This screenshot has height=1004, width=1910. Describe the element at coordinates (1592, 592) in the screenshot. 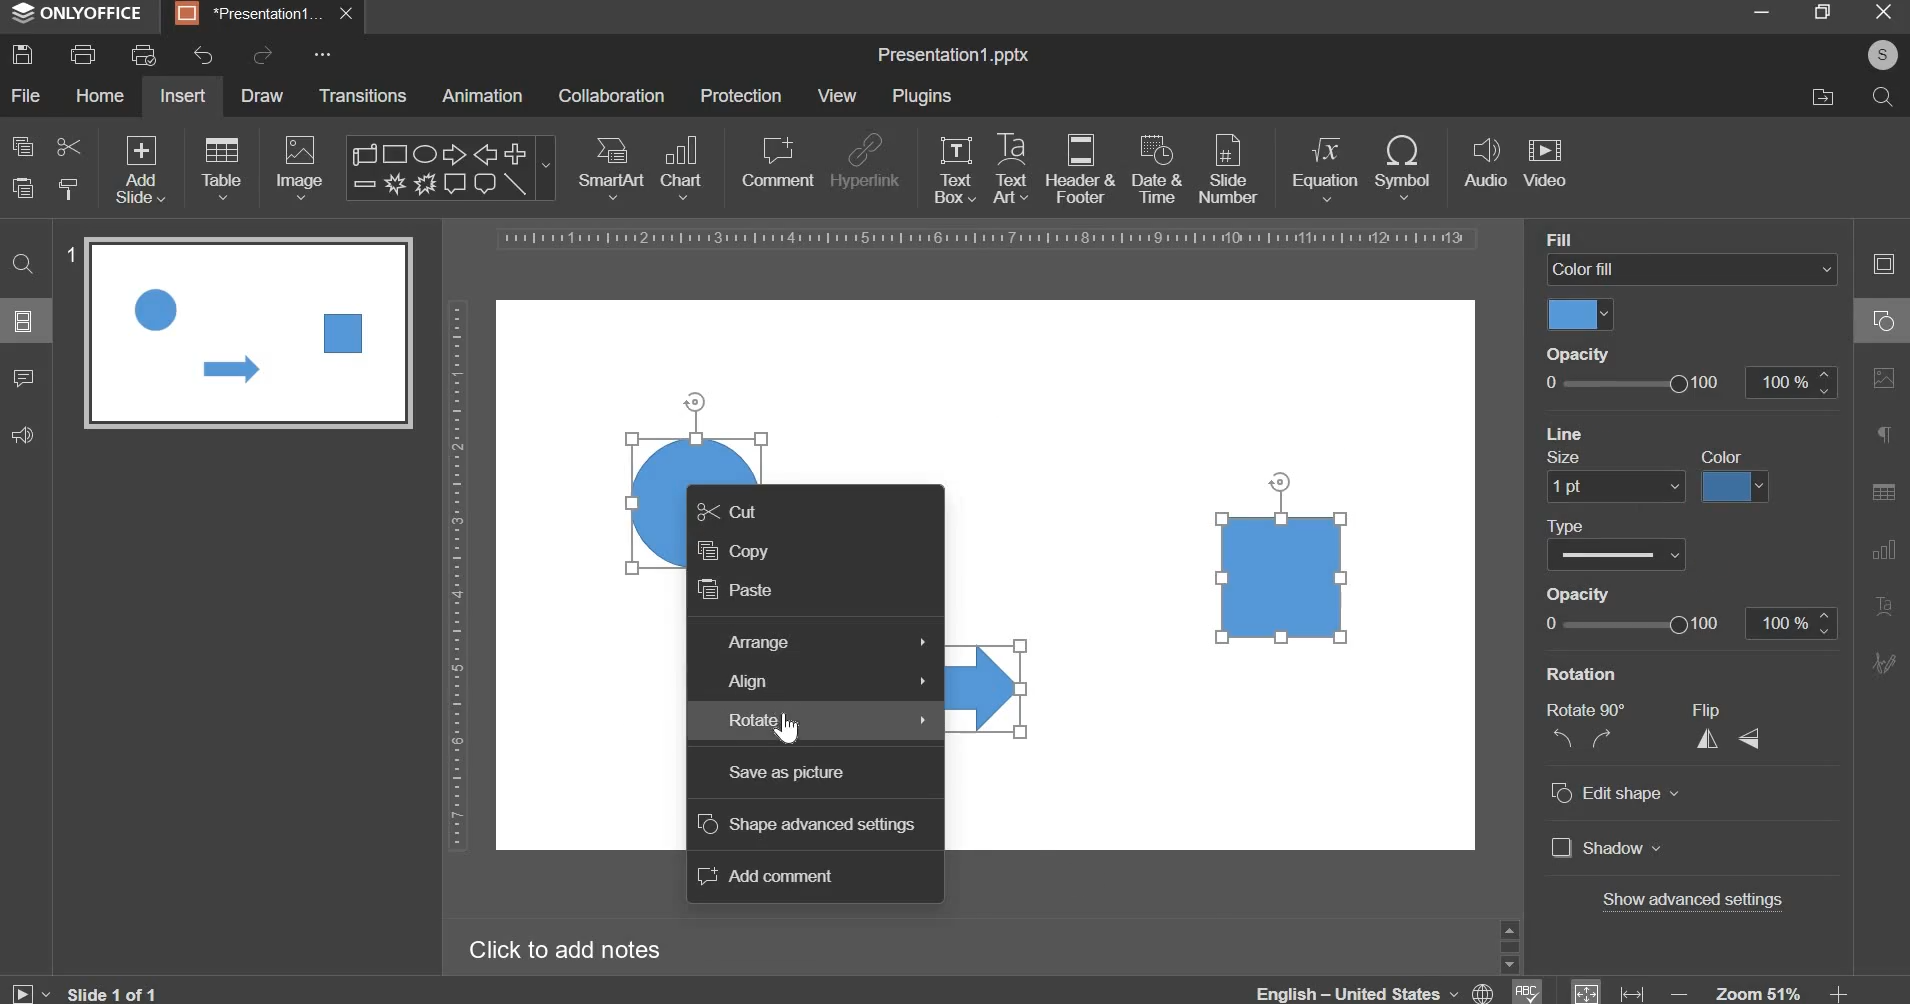

I see `opacity` at that location.